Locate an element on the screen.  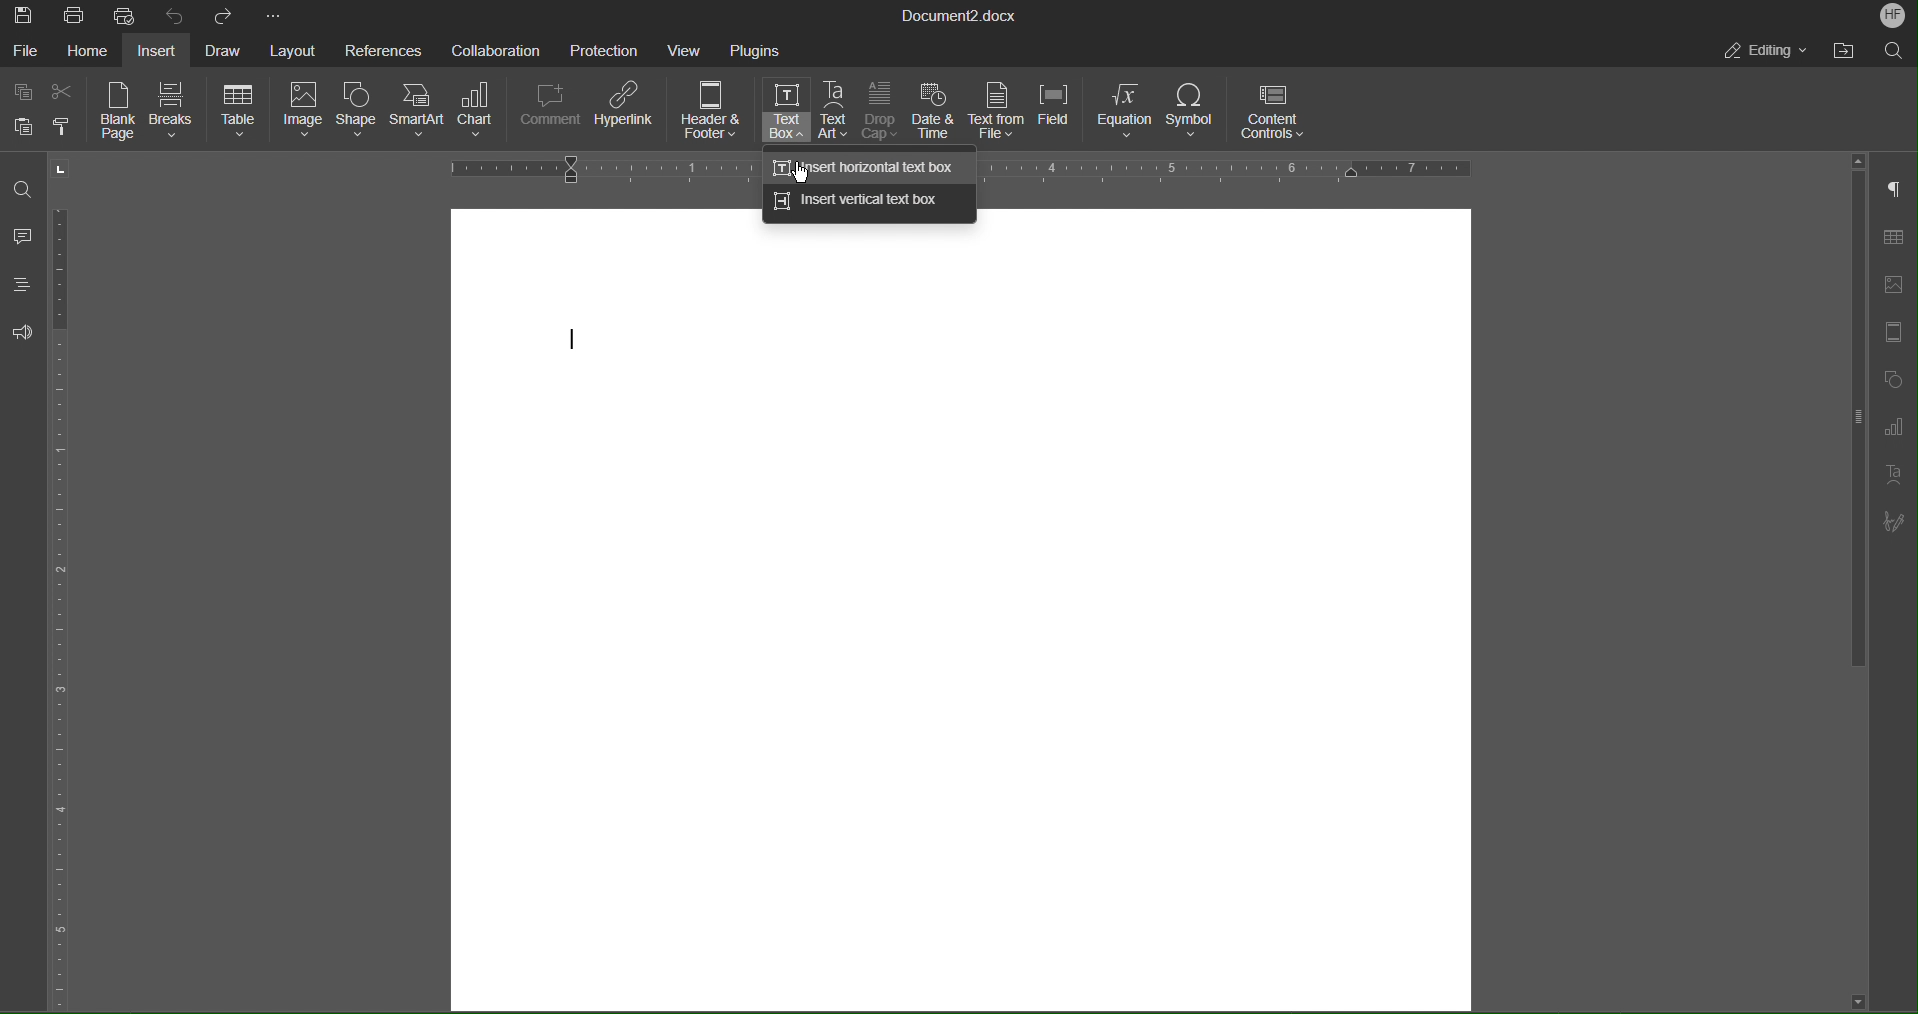
Editing is located at coordinates (1769, 53).